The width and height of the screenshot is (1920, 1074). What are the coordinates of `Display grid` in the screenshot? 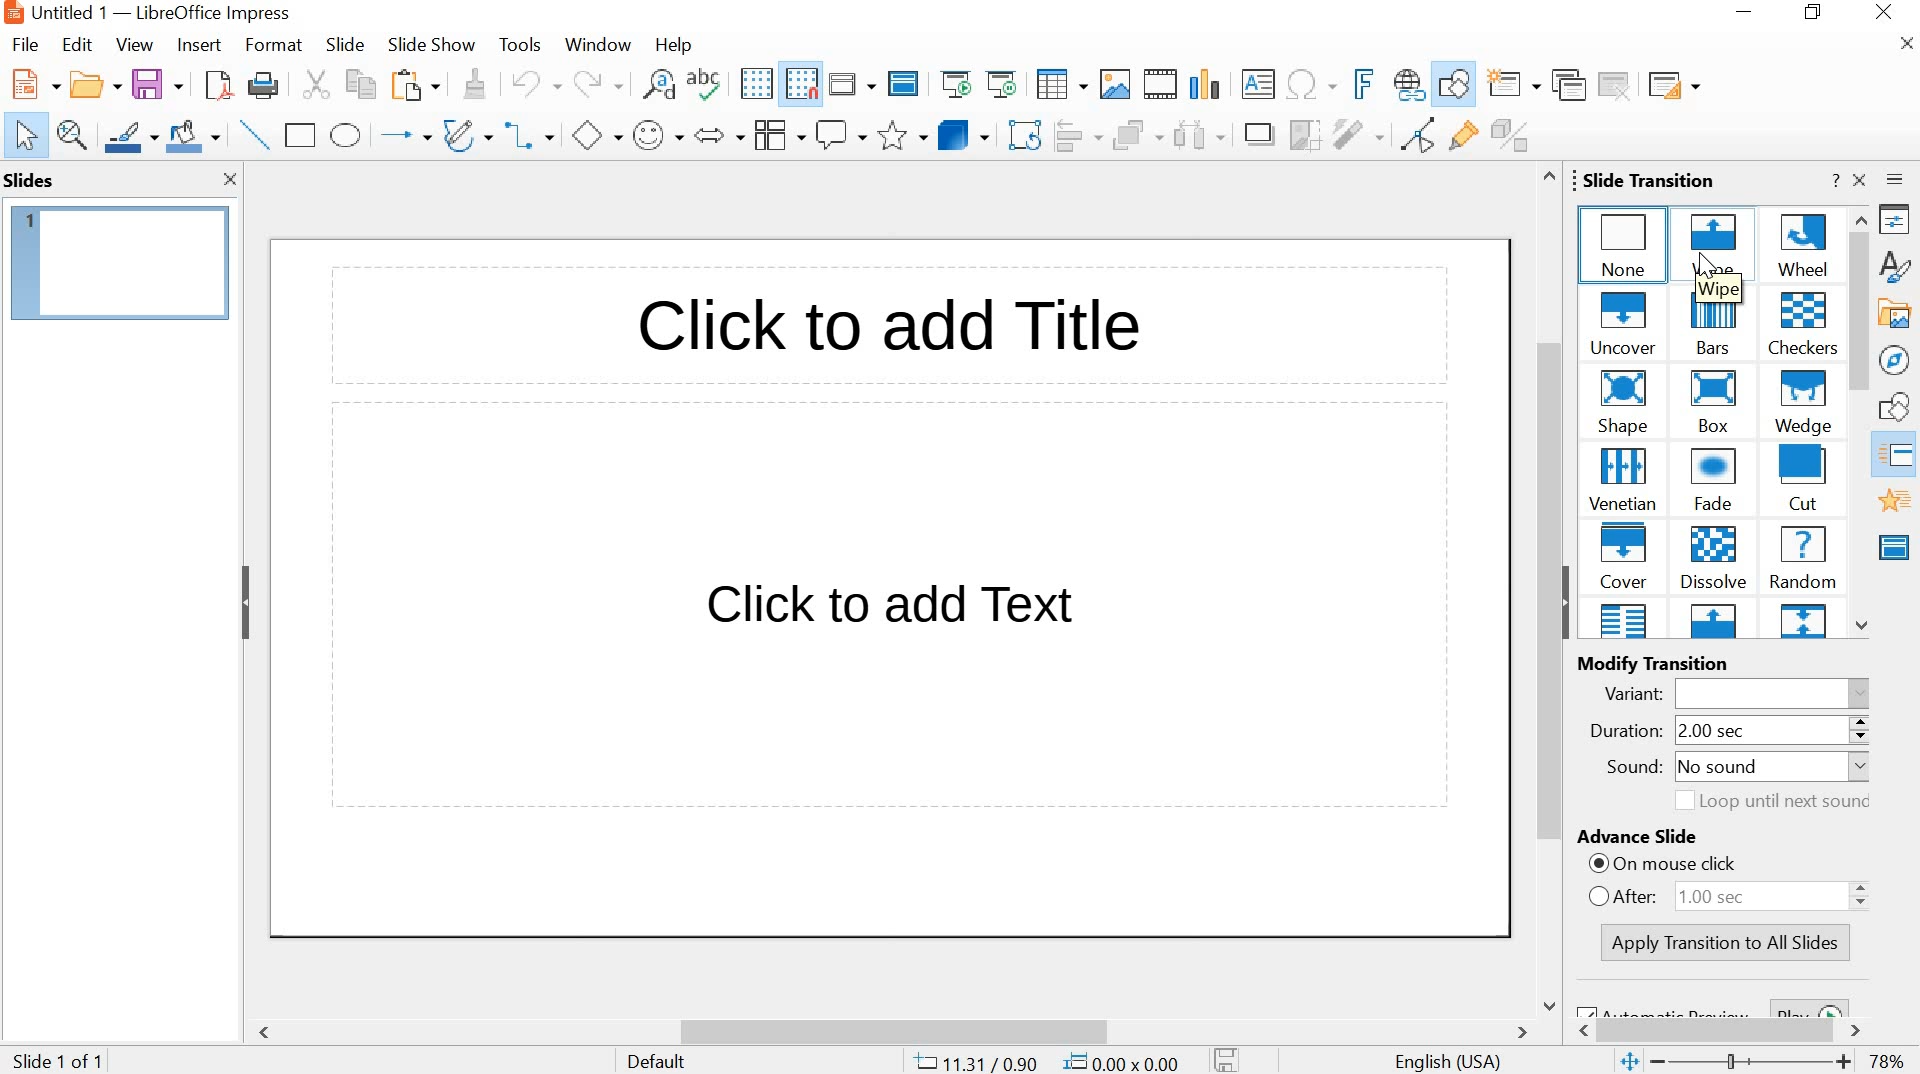 It's located at (755, 85).